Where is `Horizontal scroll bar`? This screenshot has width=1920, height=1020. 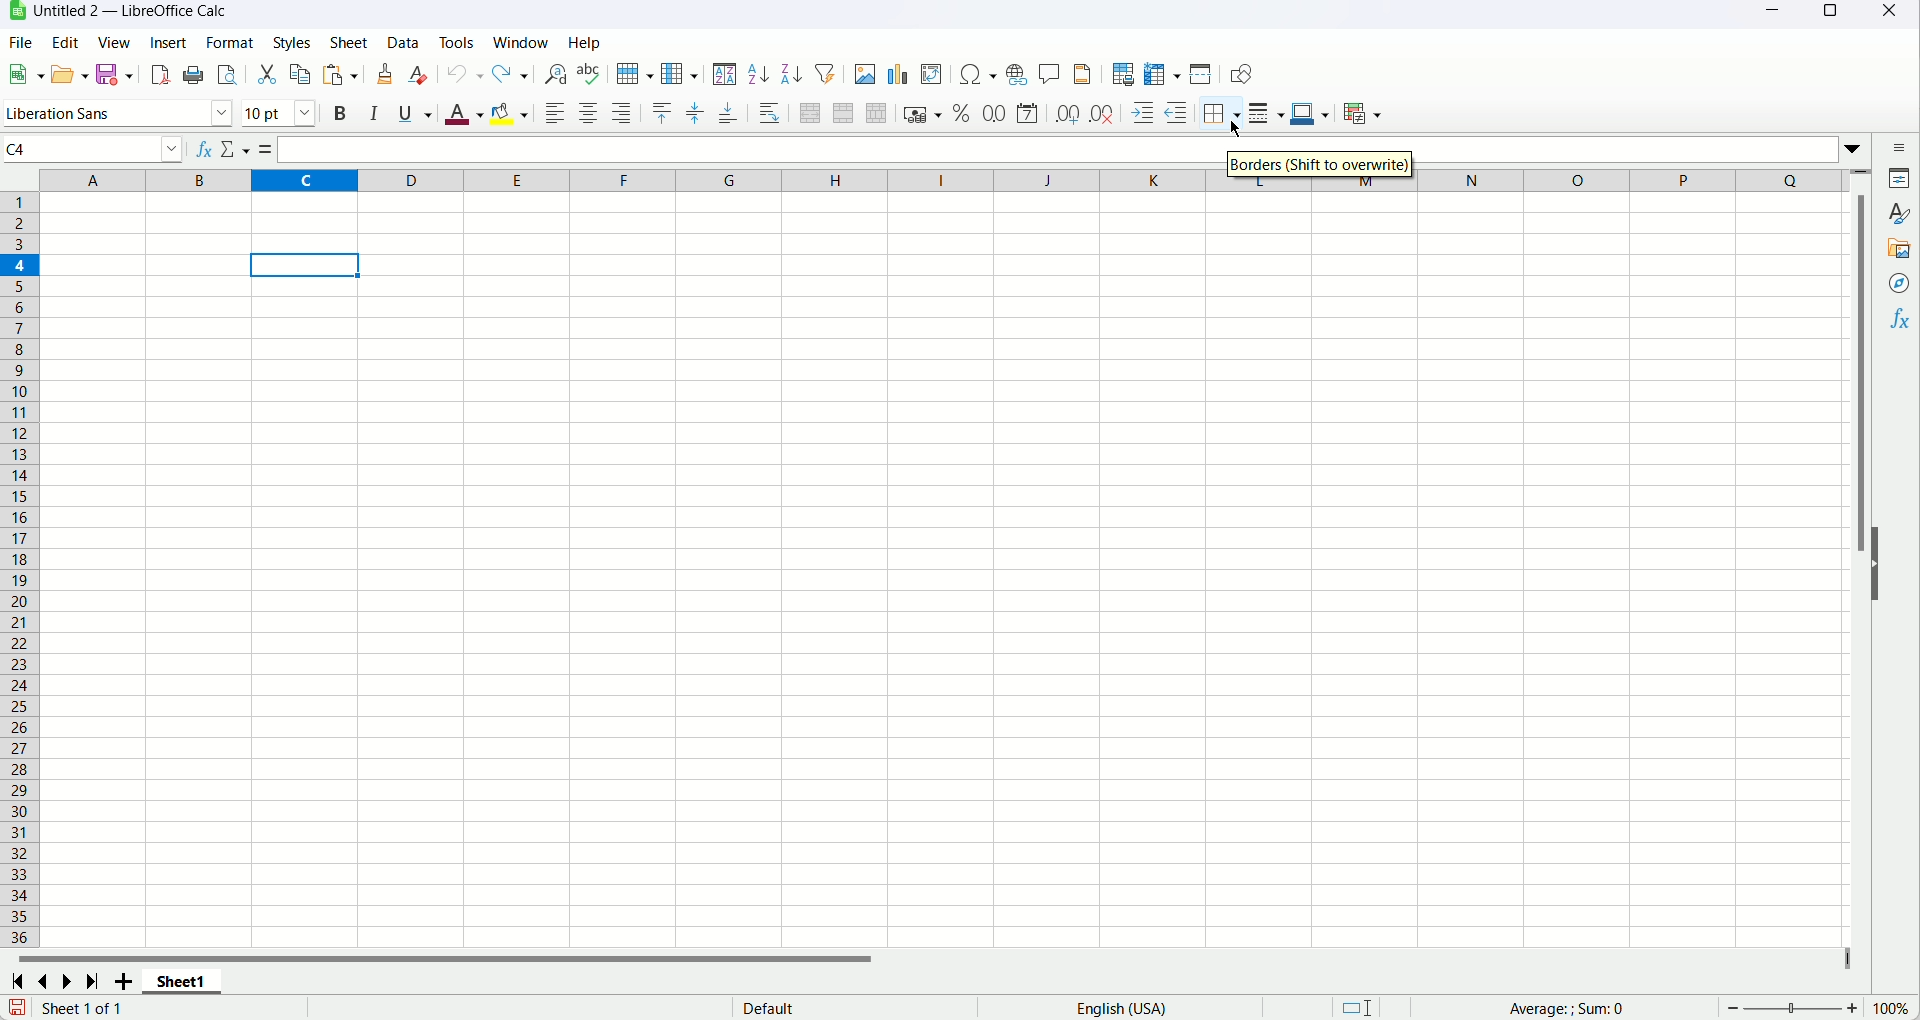 Horizontal scroll bar is located at coordinates (928, 961).